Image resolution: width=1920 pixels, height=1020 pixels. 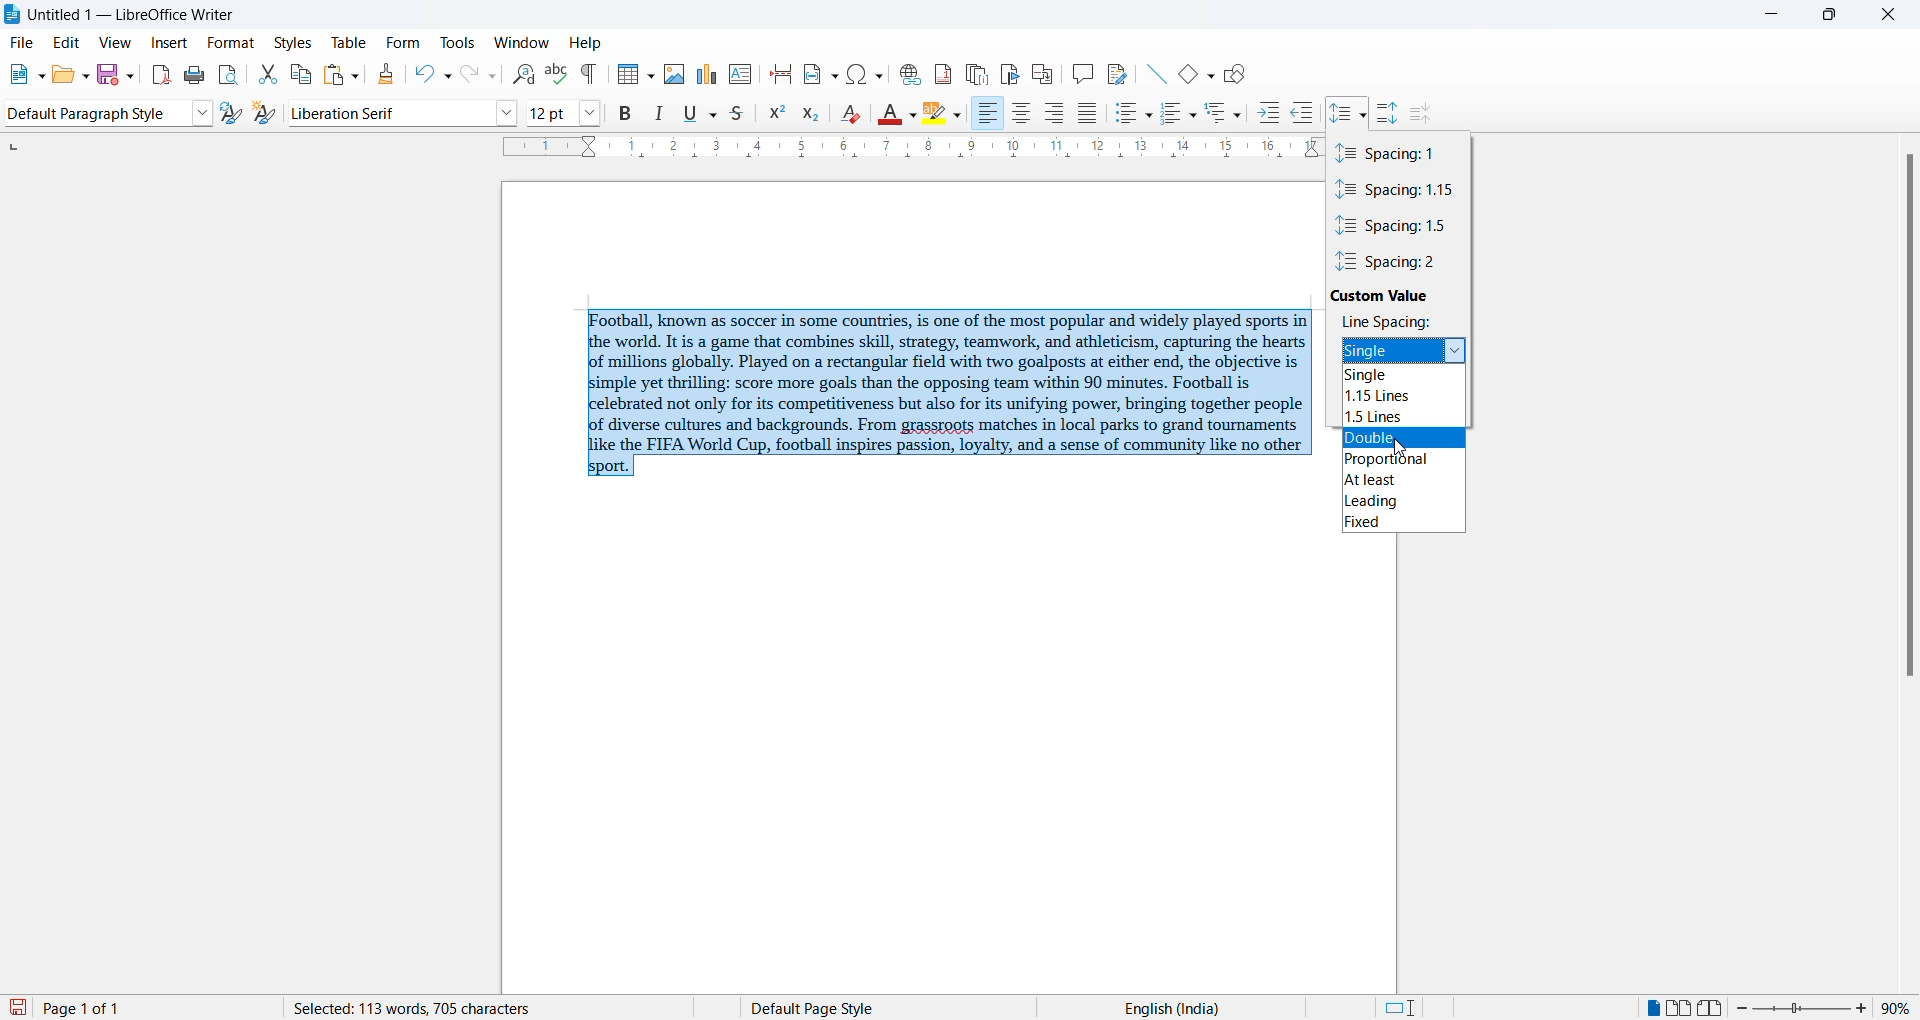 What do you see at coordinates (818, 75) in the screenshot?
I see `insert field` at bounding box center [818, 75].